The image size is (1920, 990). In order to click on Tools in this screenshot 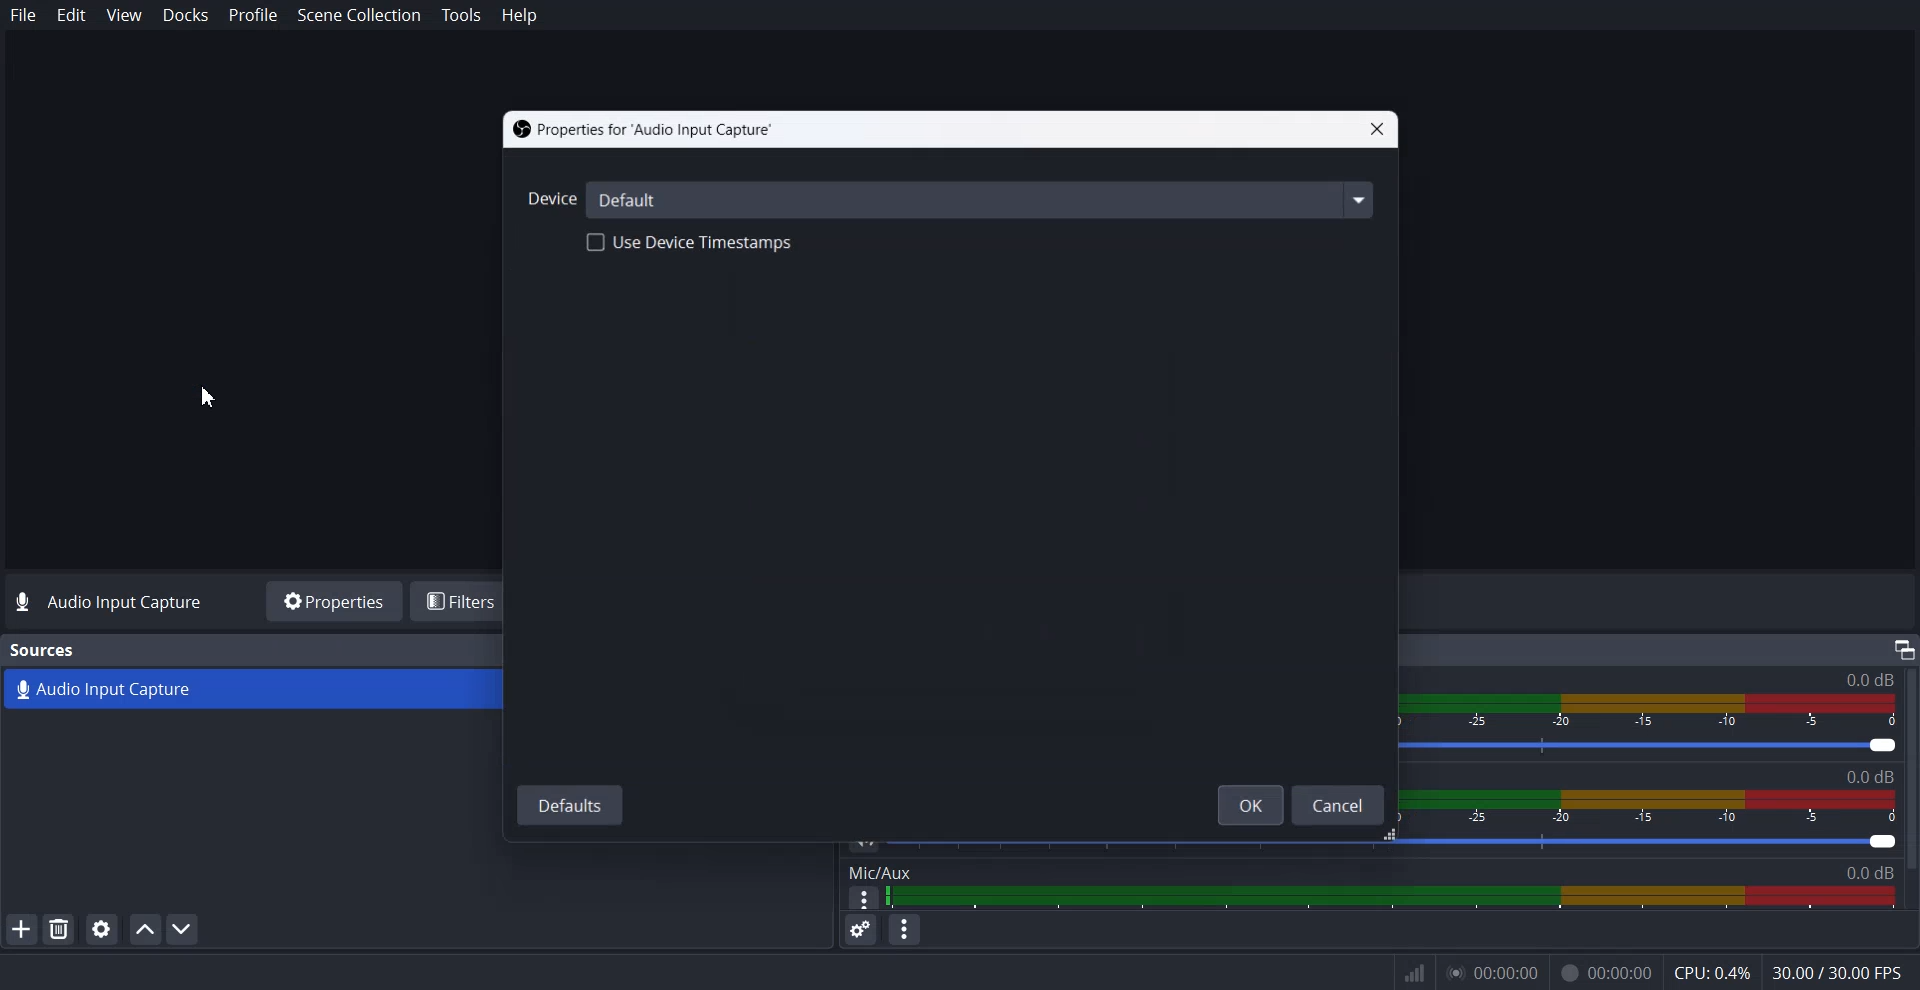, I will do `click(463, 16)`.